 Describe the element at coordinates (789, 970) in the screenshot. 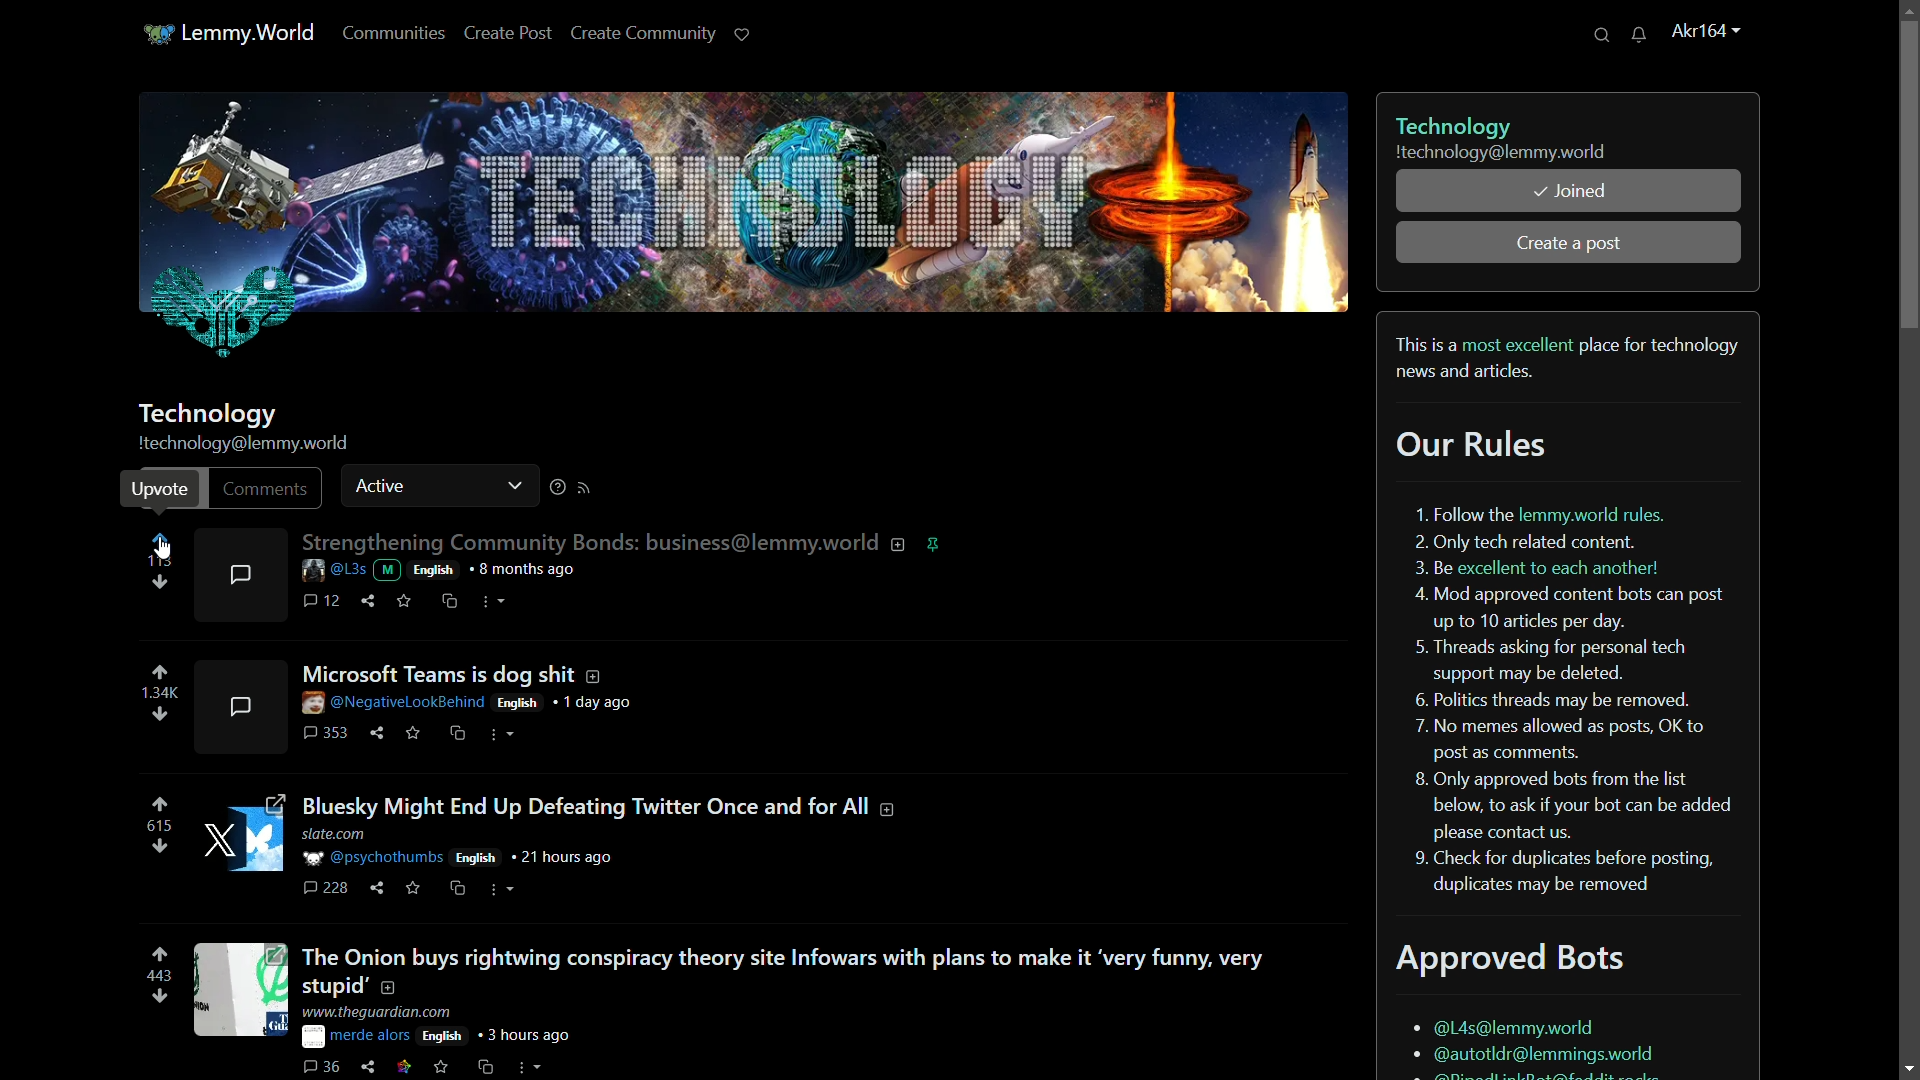

I see `post-4` at that location.